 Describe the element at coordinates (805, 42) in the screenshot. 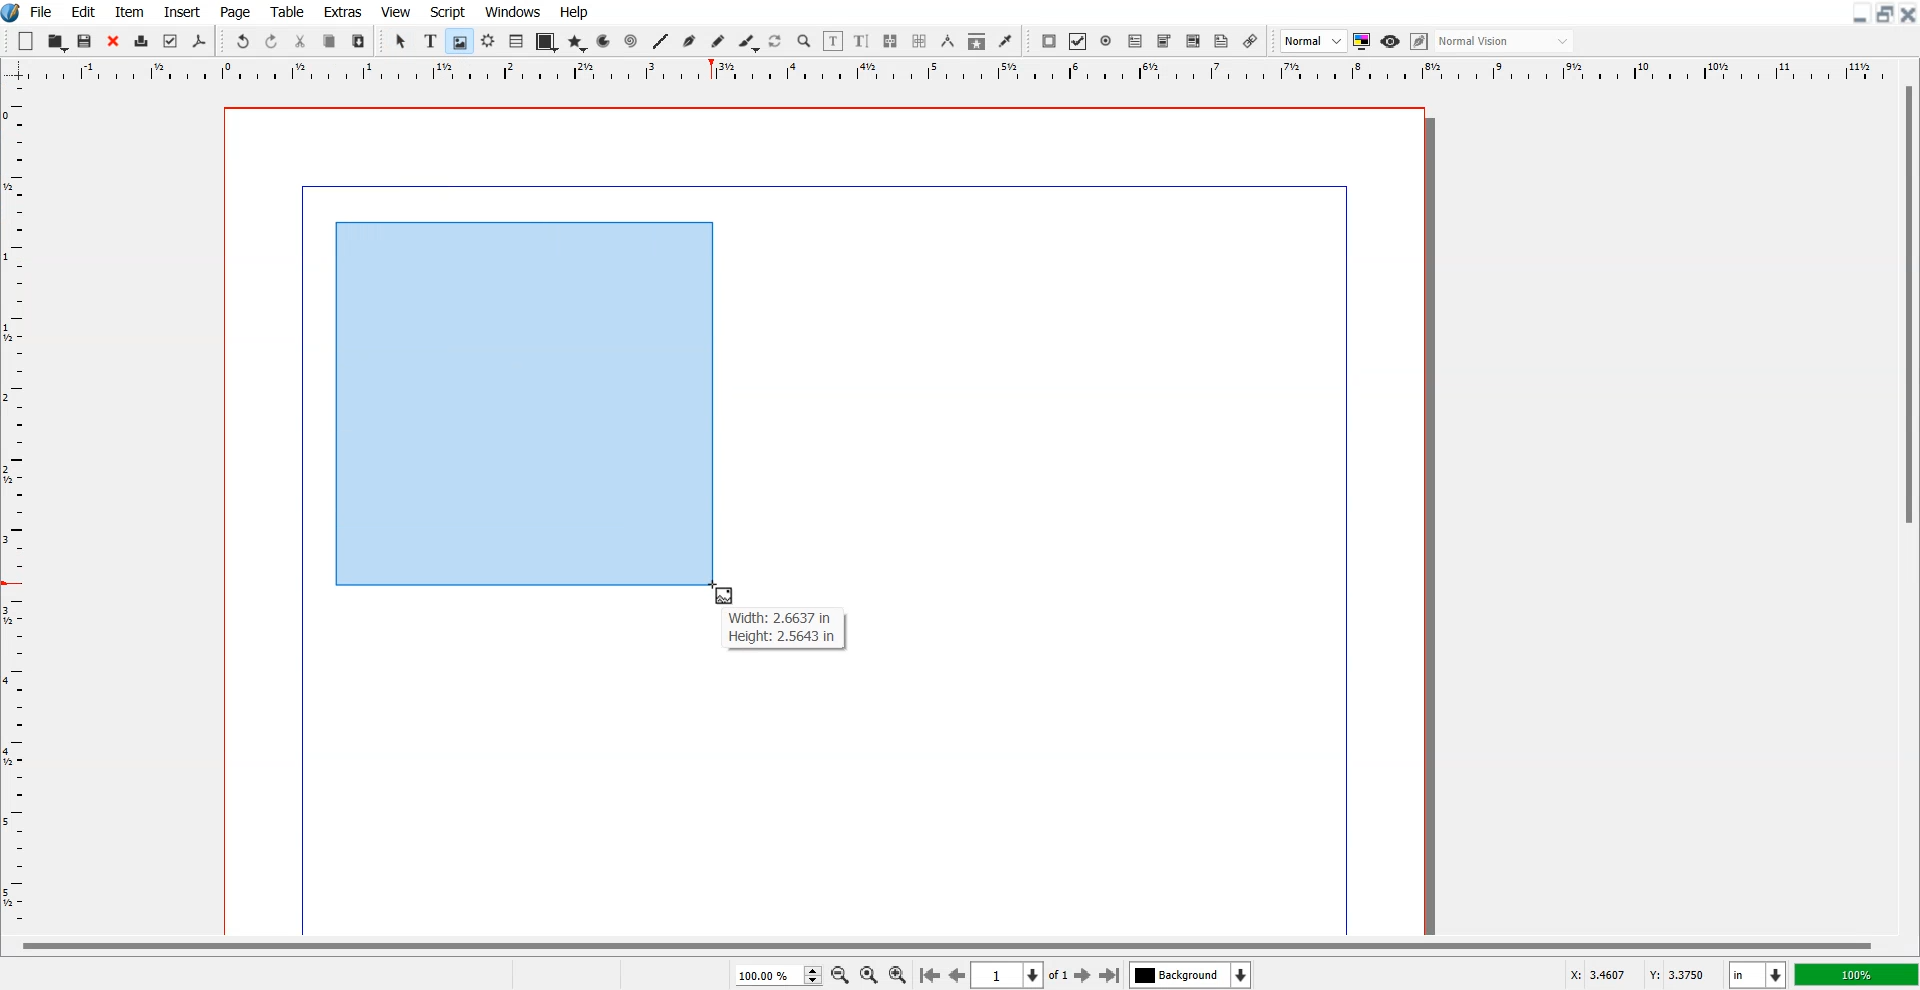

I see `Zoom in or Out` at that location.